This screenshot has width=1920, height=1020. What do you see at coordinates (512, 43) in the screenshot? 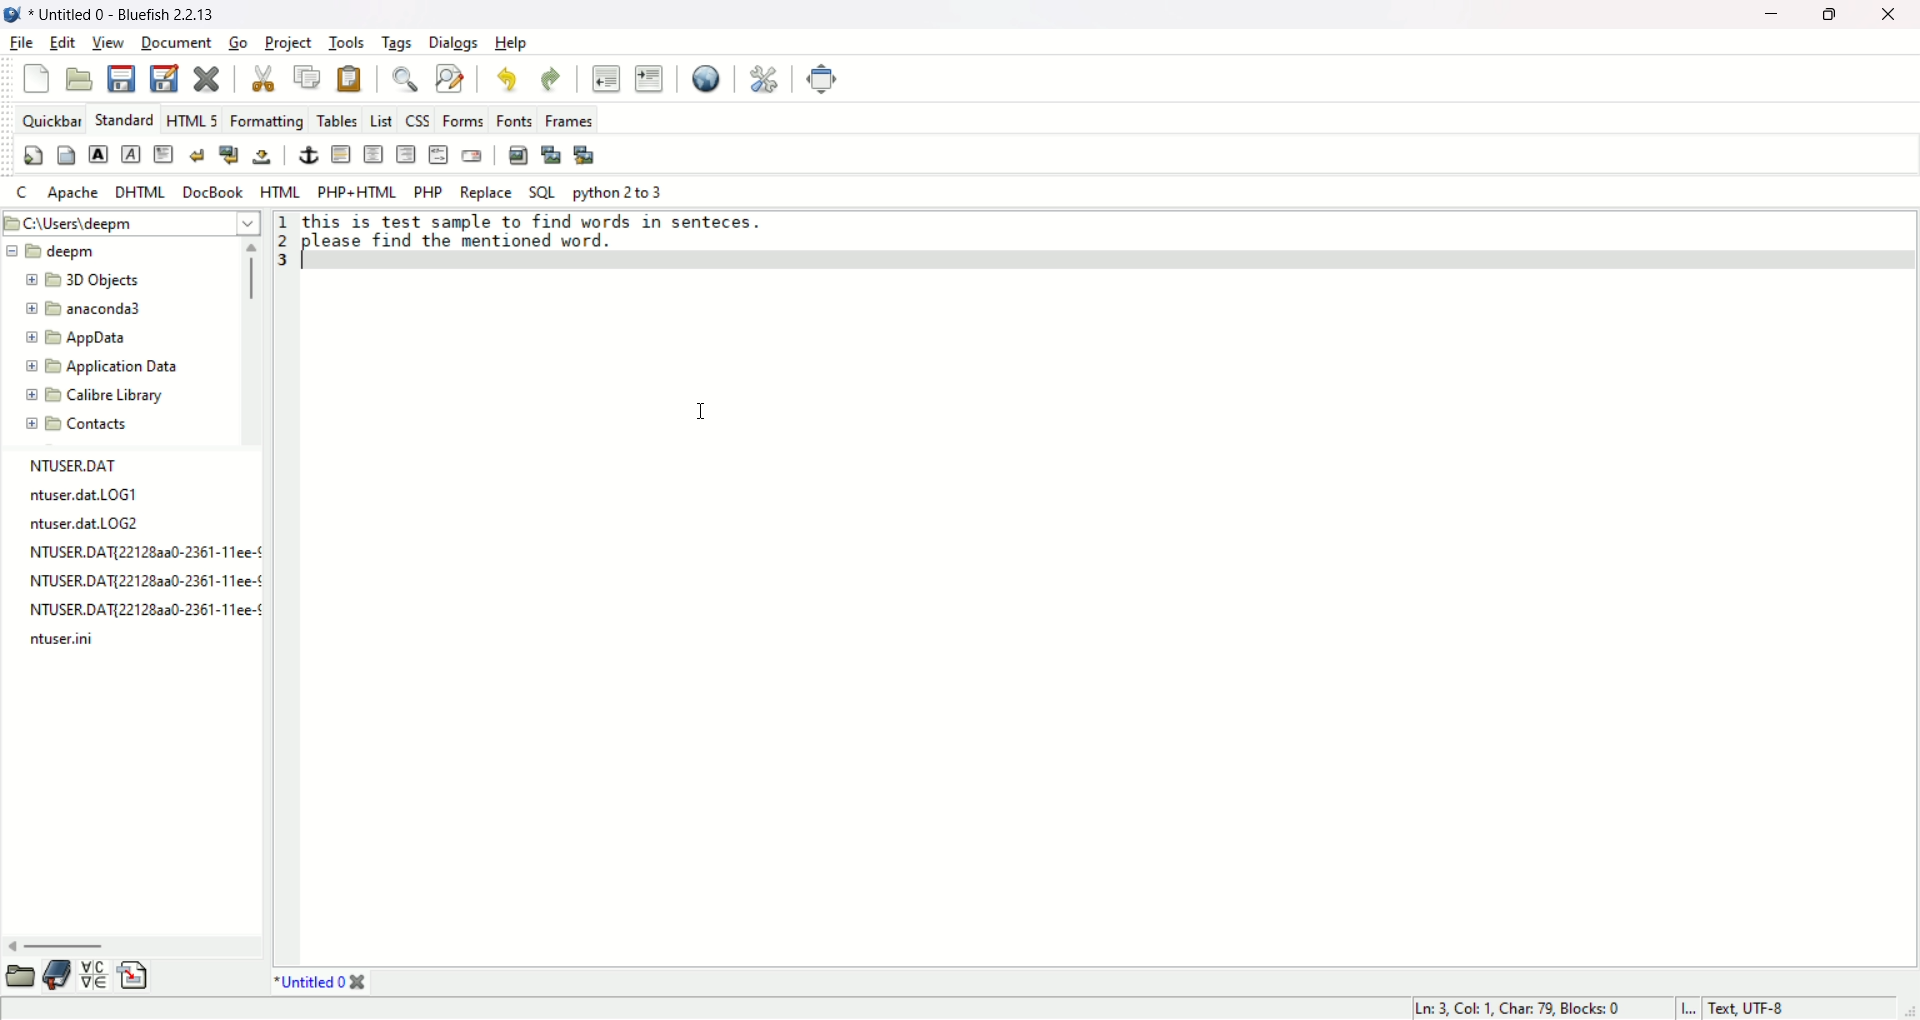
I see `help` at bounding box center [512, 43].